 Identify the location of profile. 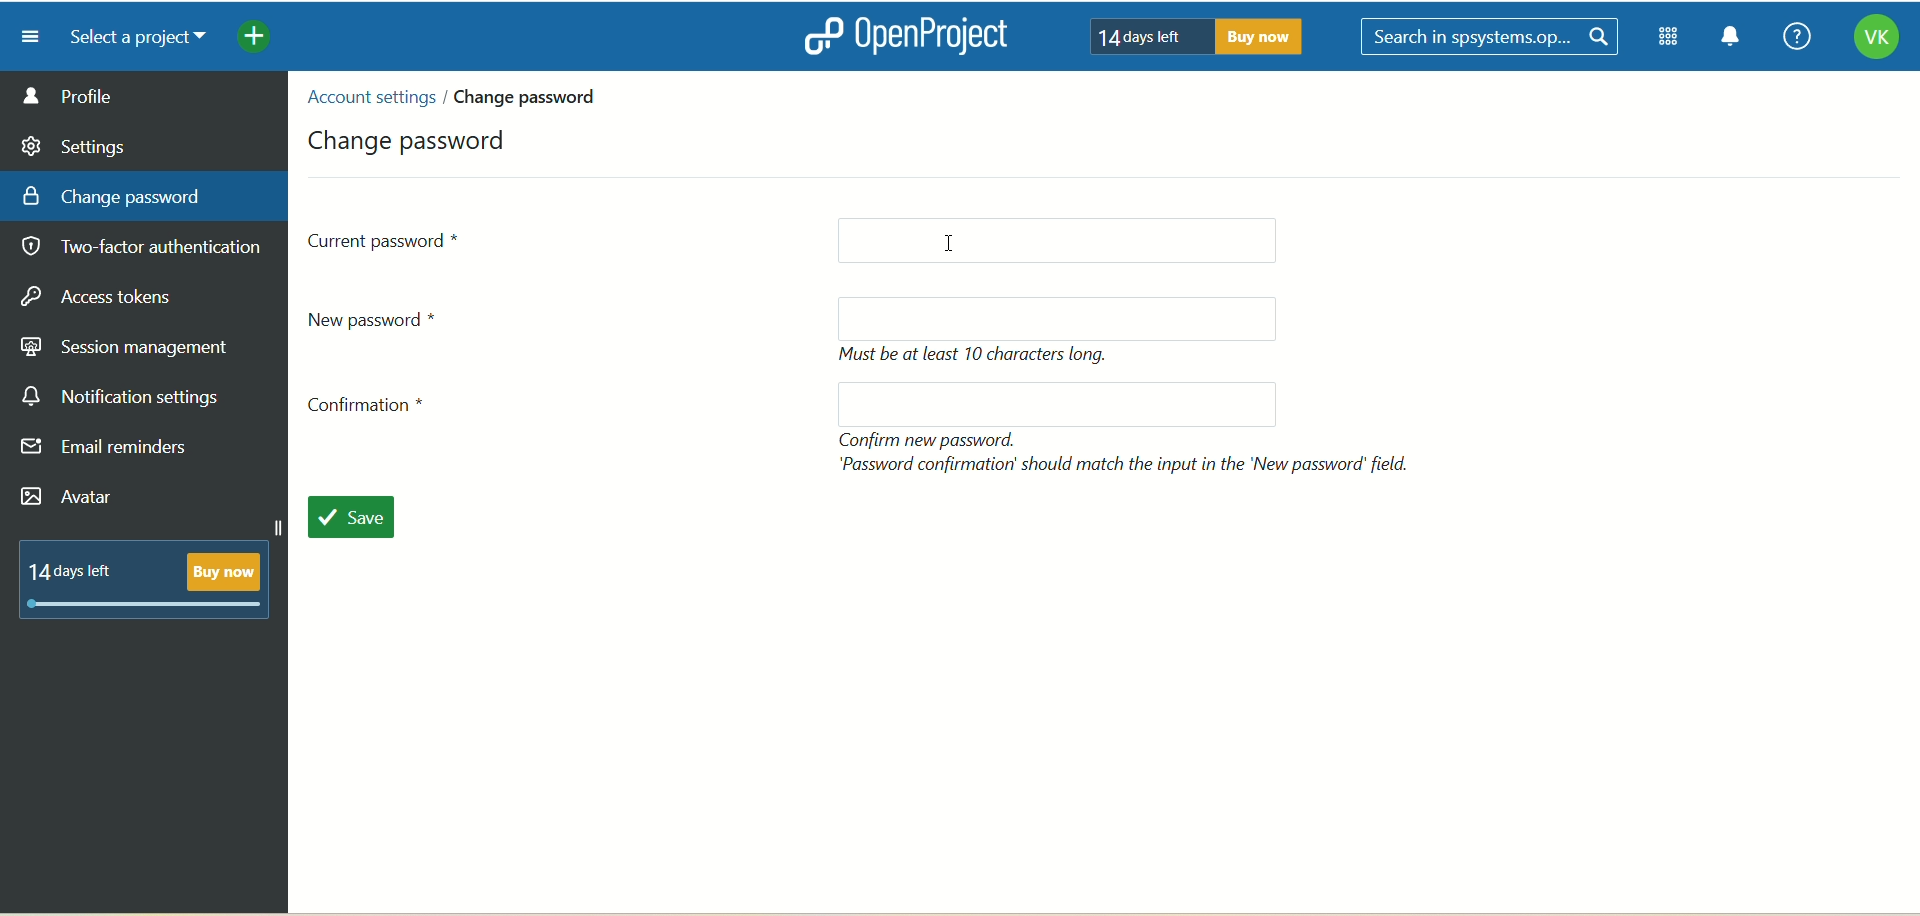
(145, 95).